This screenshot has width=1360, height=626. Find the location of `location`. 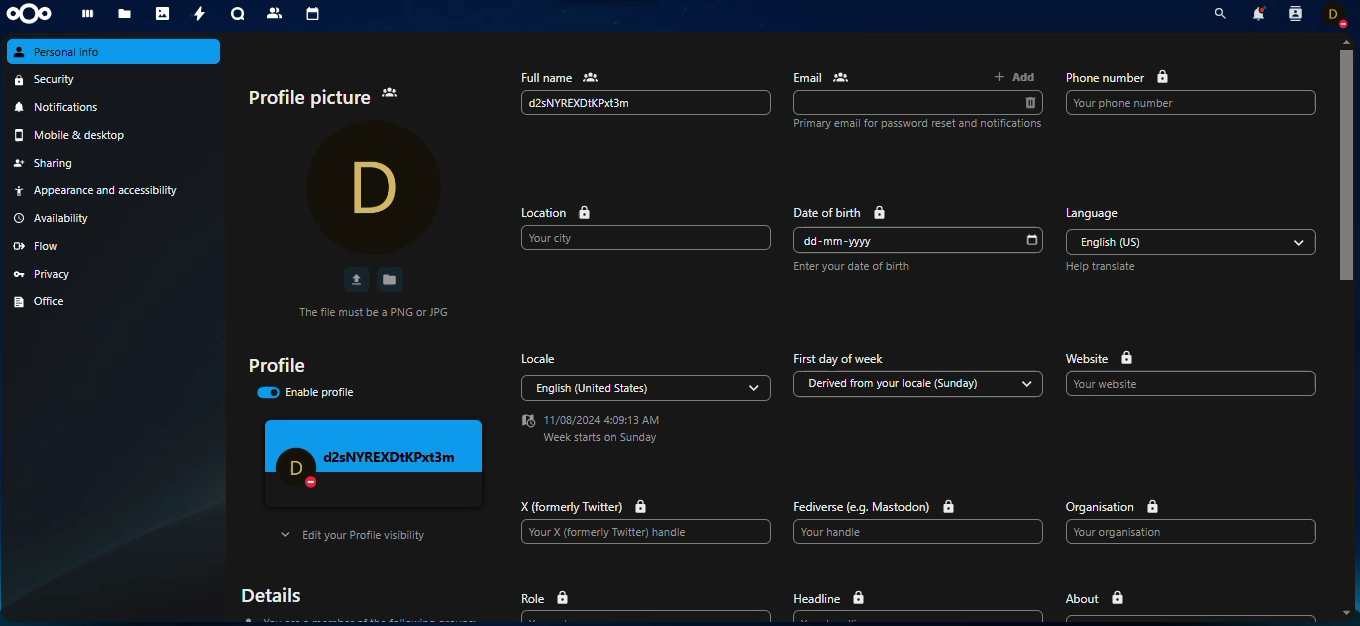

location is located at coordinates (556, 212).